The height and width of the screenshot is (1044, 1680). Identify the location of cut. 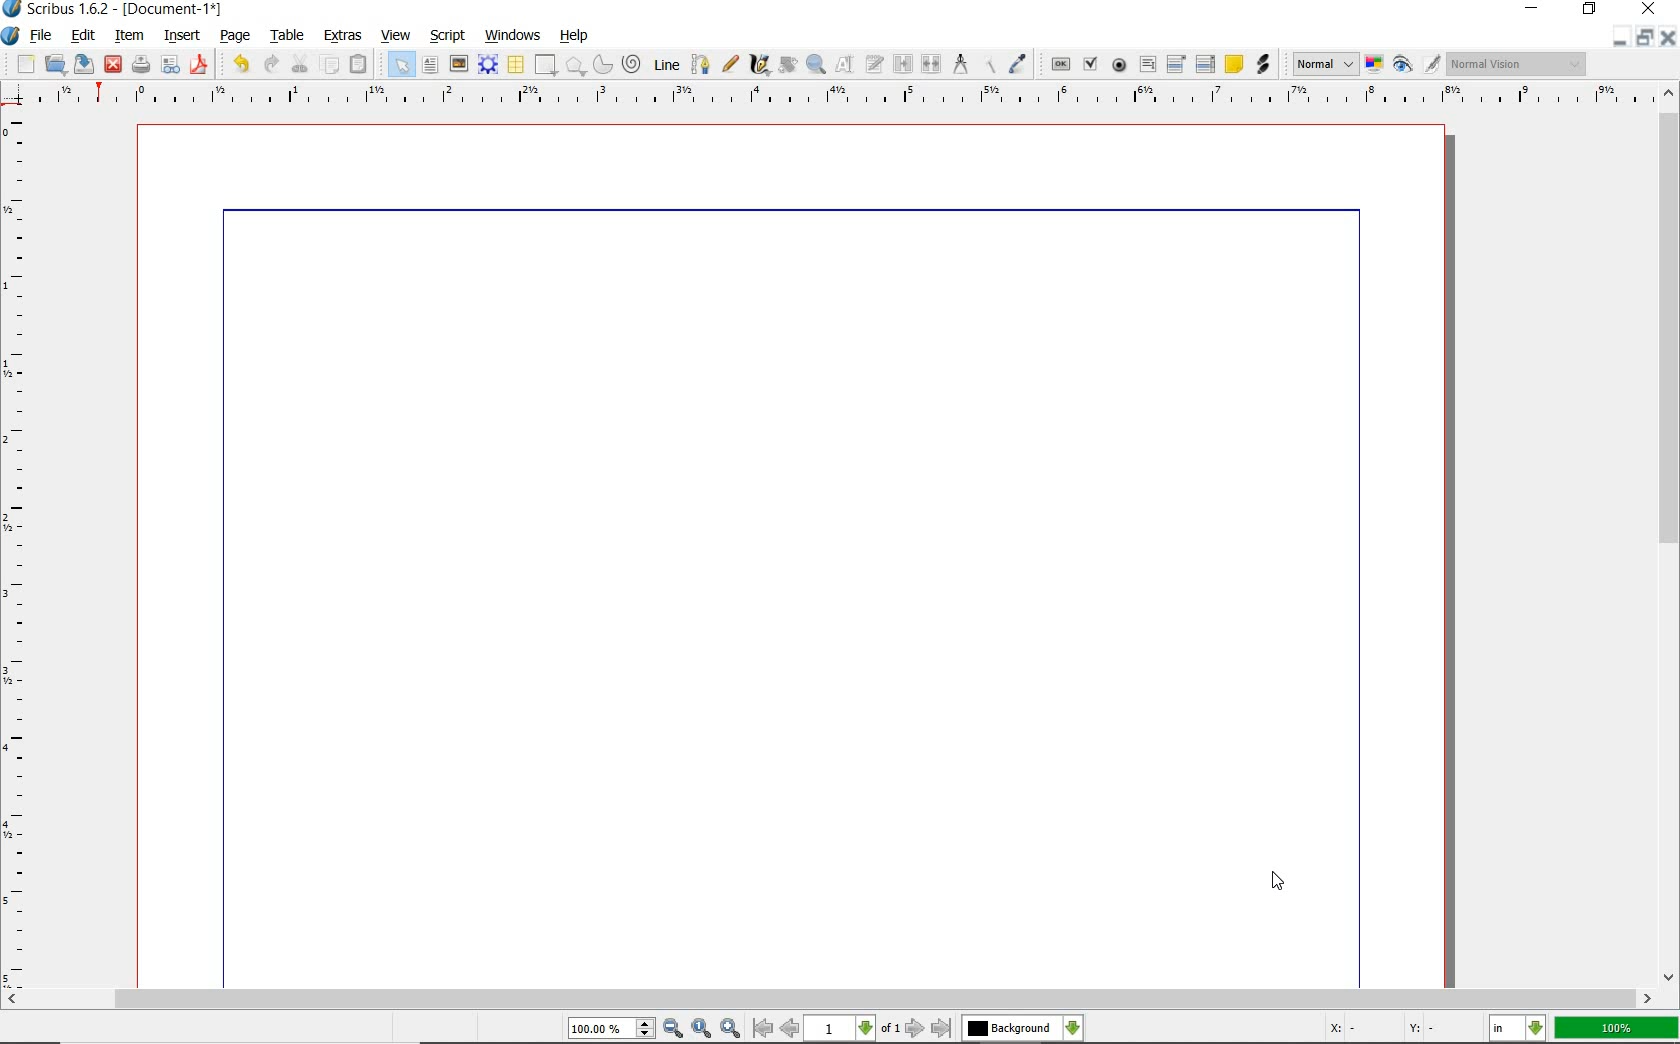
(301, 64).